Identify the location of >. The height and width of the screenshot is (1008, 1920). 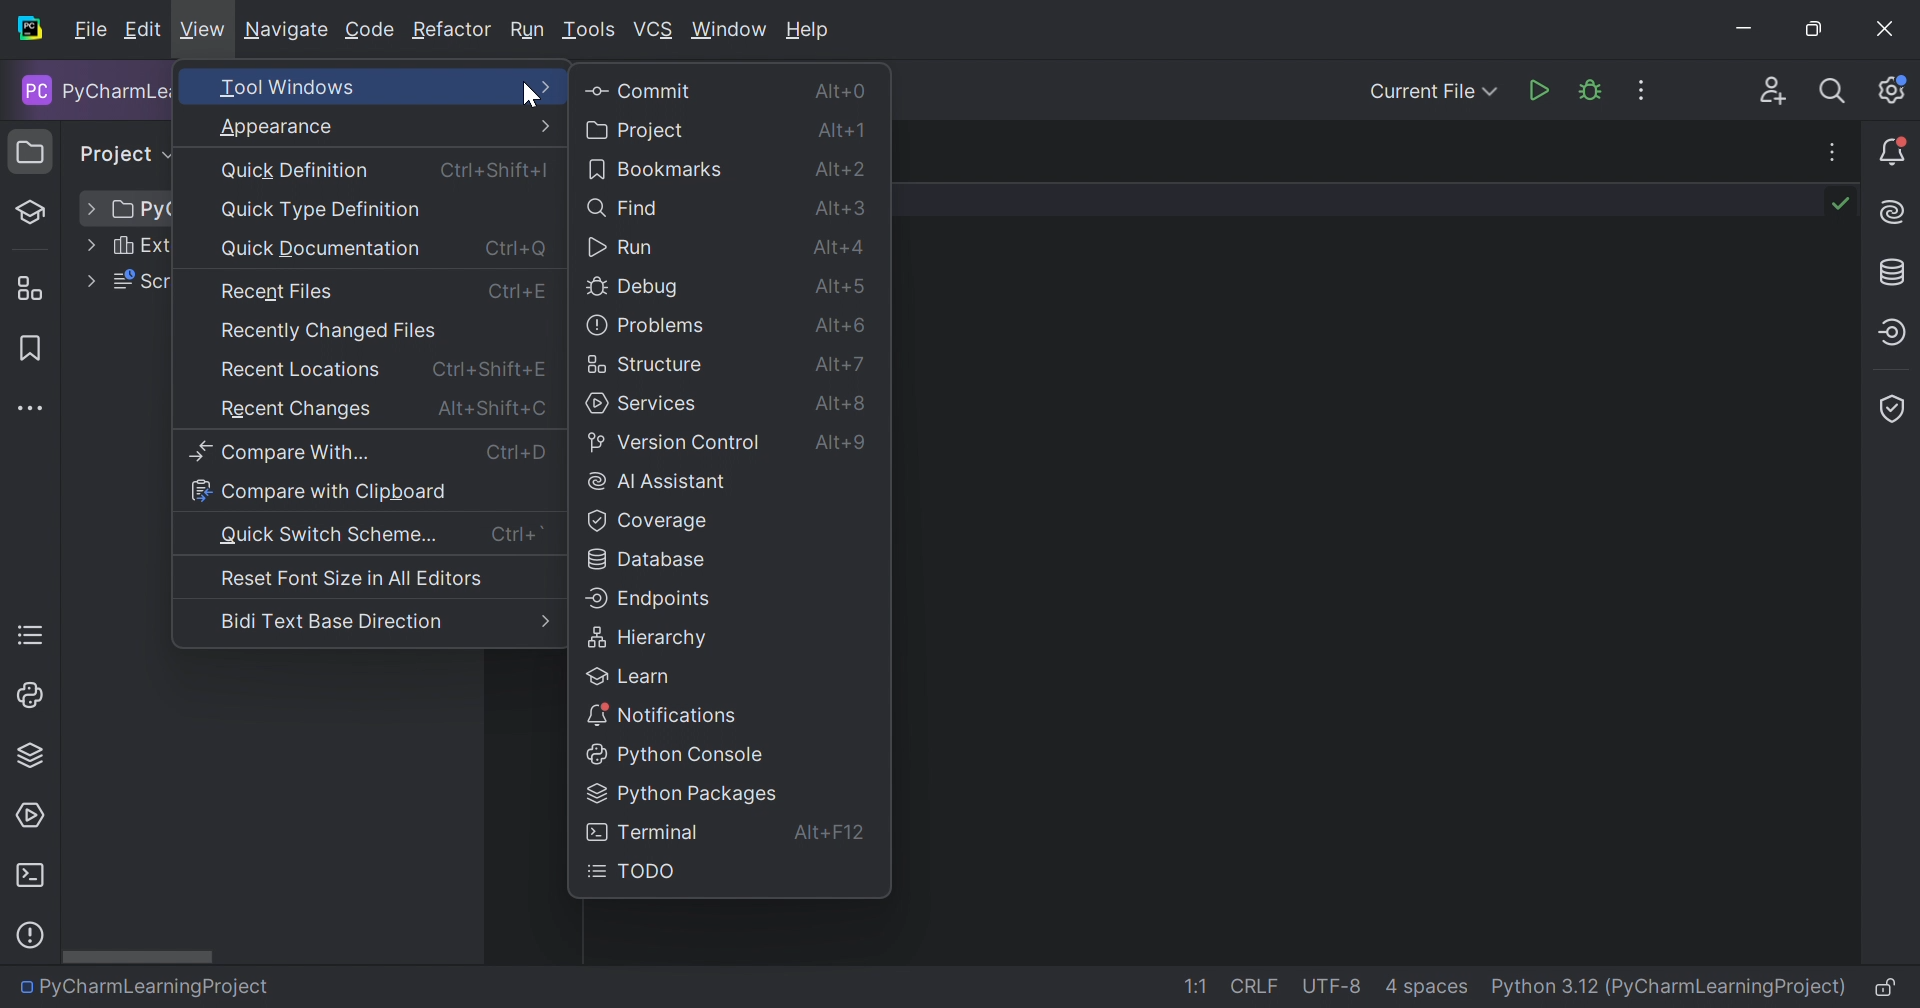
(541, 621).